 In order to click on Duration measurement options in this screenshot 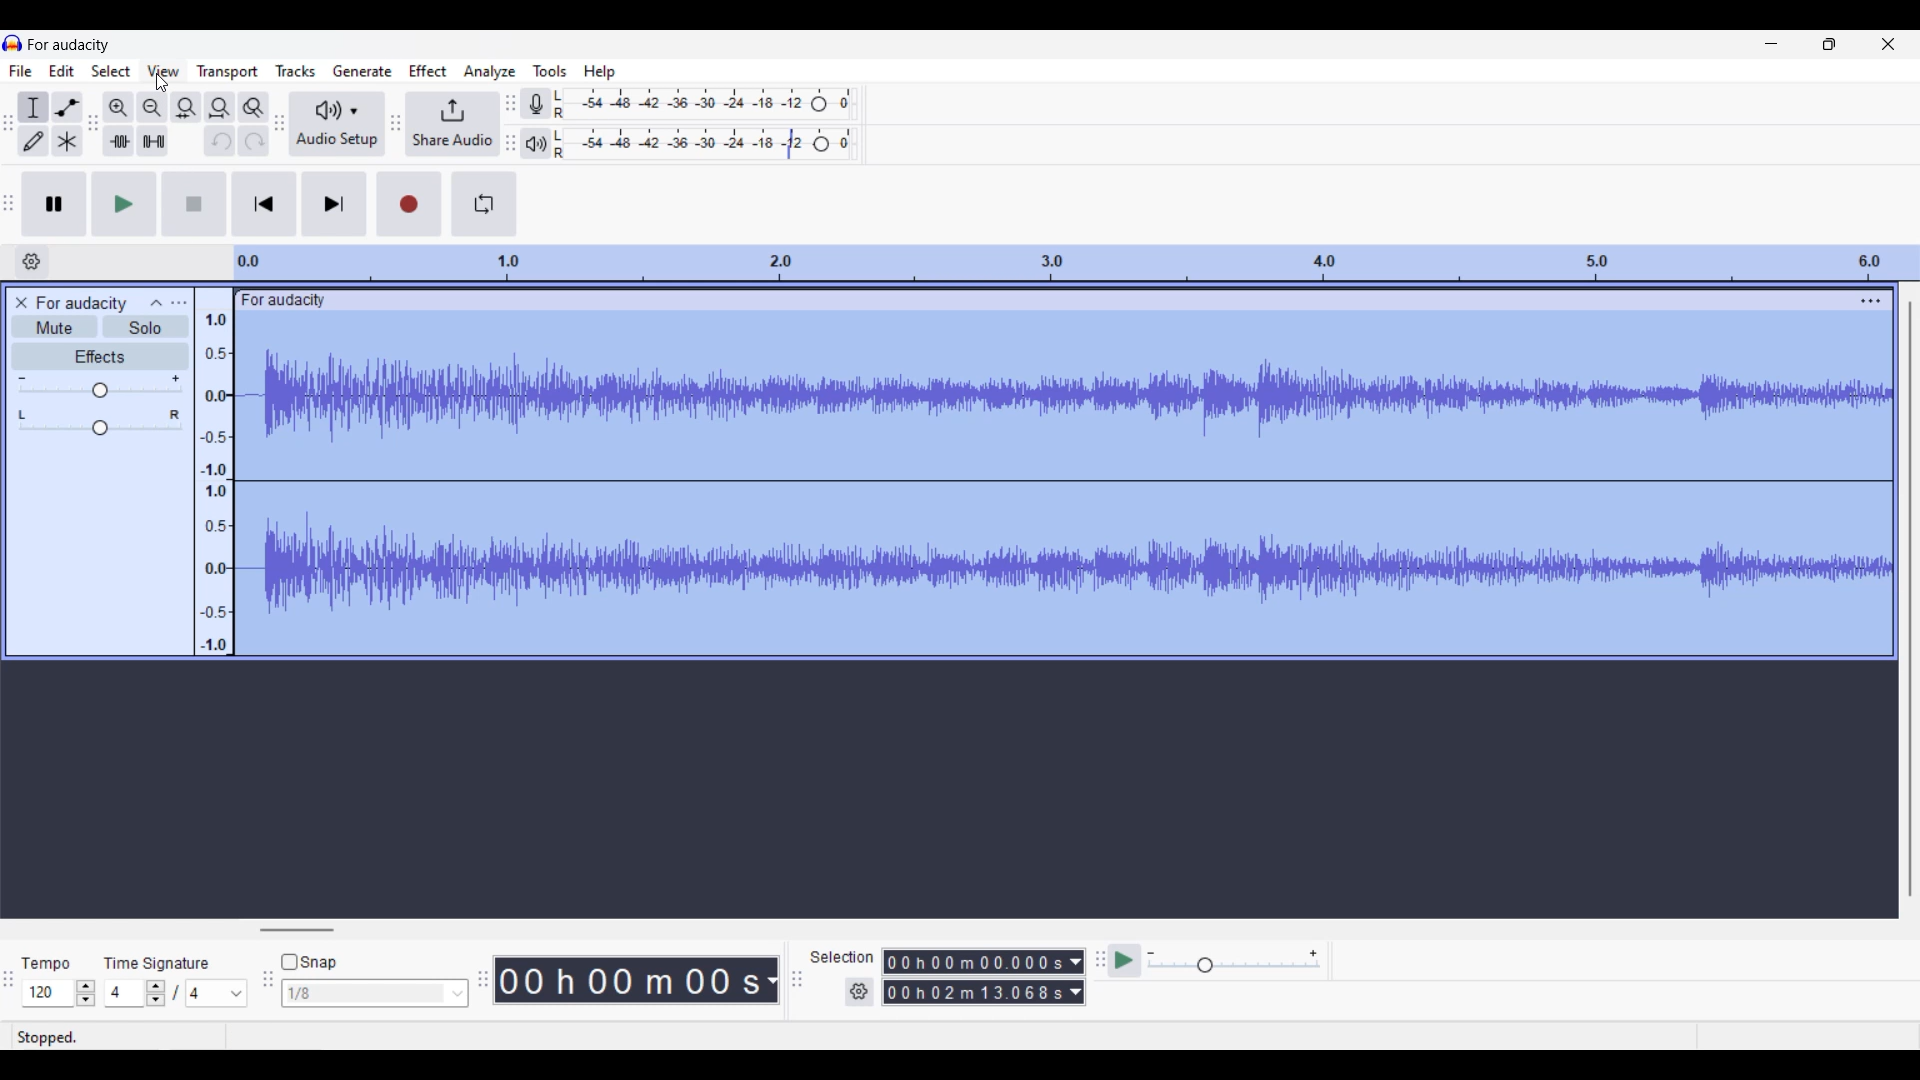, I will do `click(1077, 978)`.